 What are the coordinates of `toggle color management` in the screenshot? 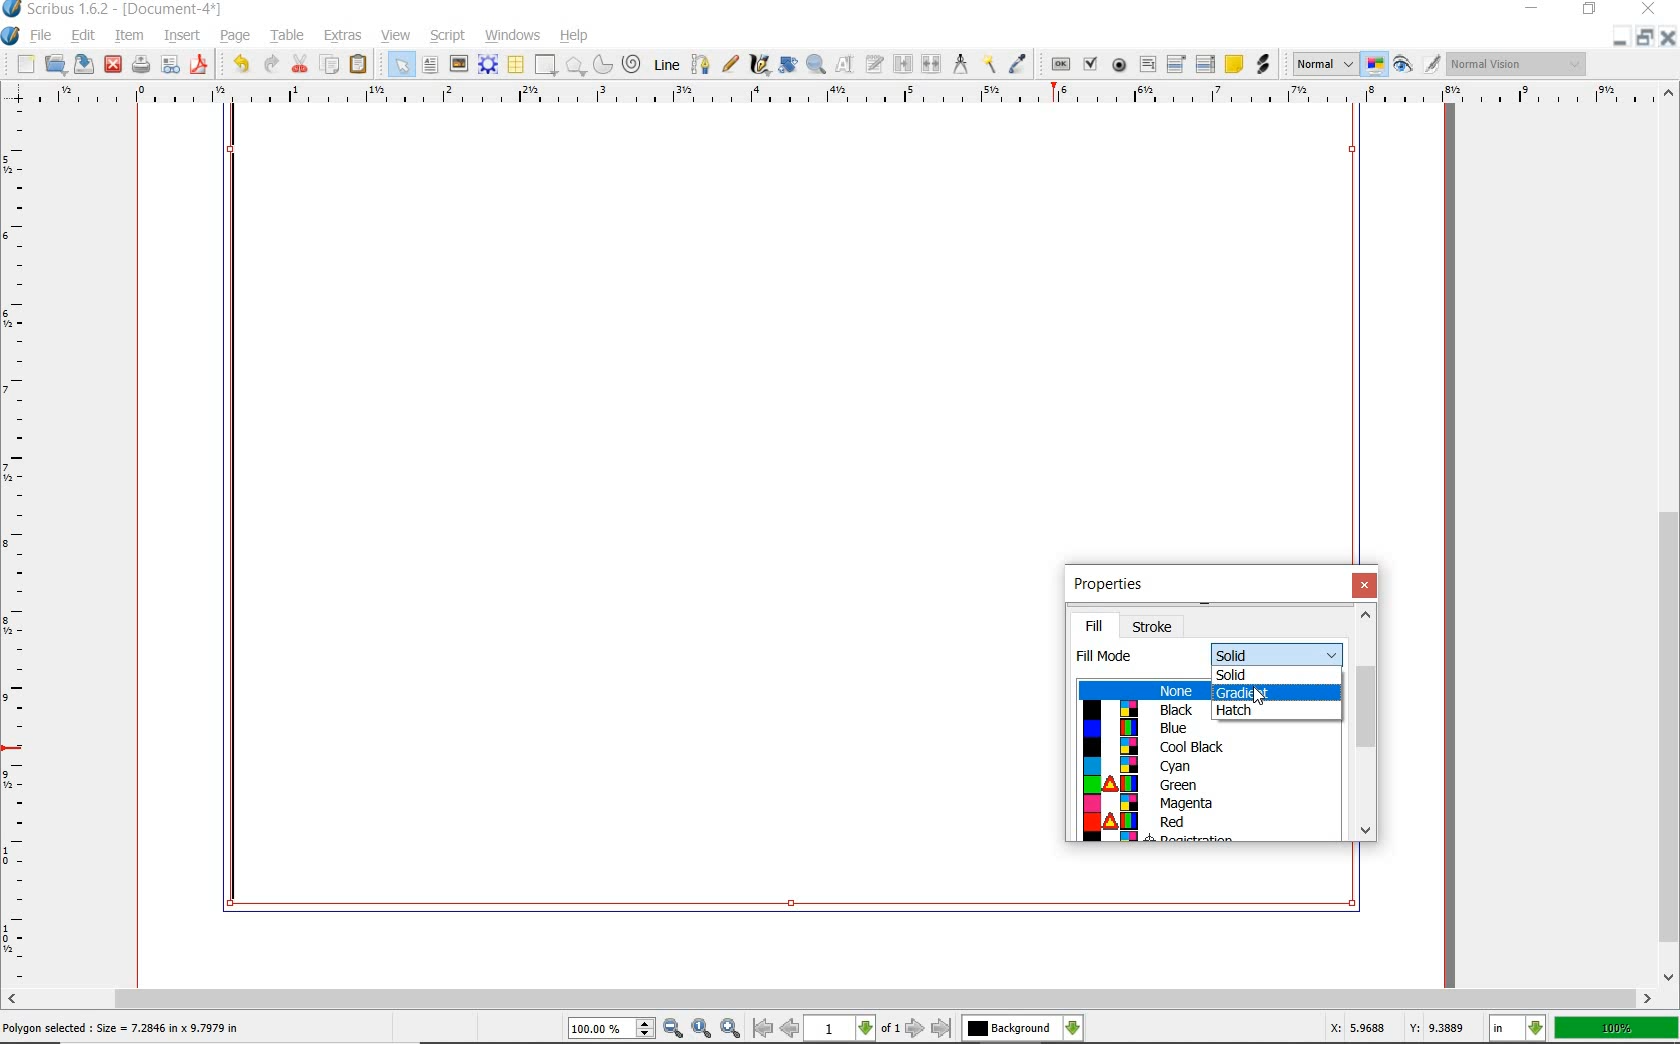 It's located at (1376, 66).